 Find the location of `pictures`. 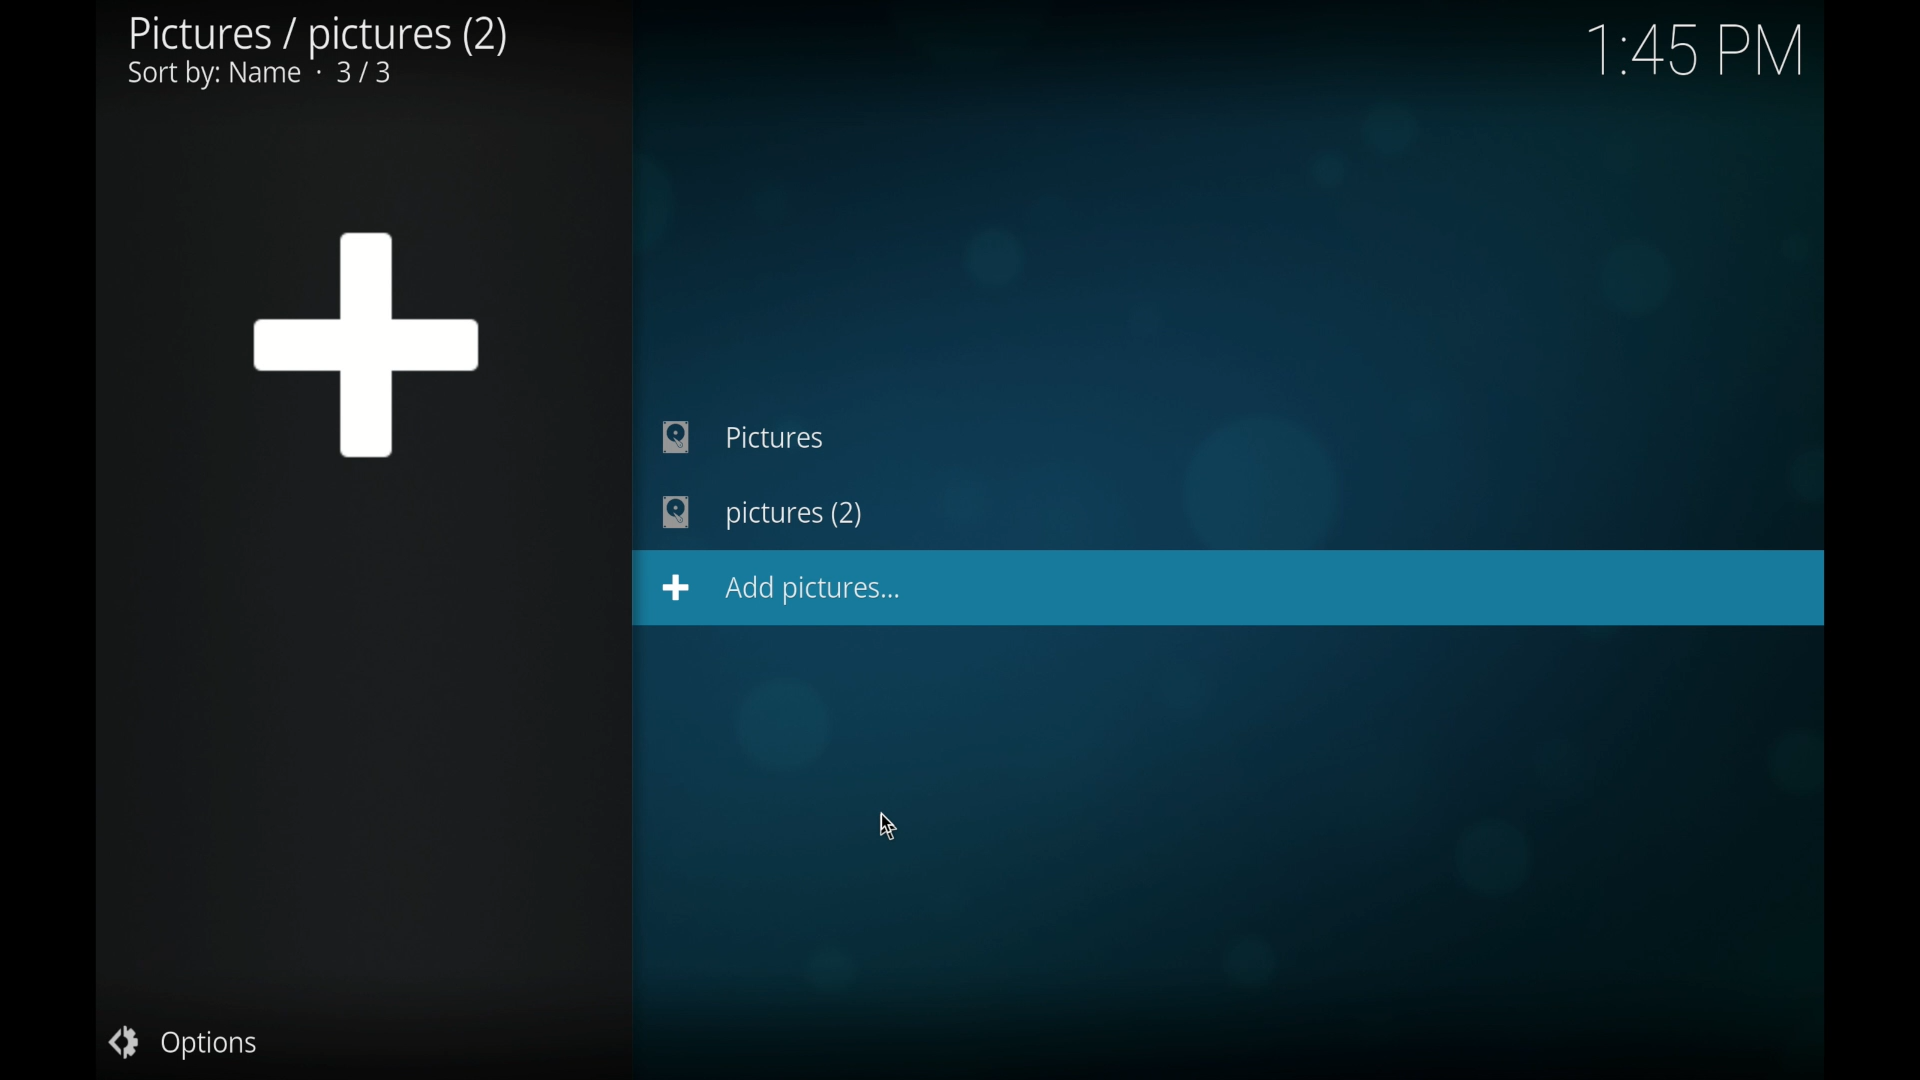

pictures is located at coordinates (766, 512).